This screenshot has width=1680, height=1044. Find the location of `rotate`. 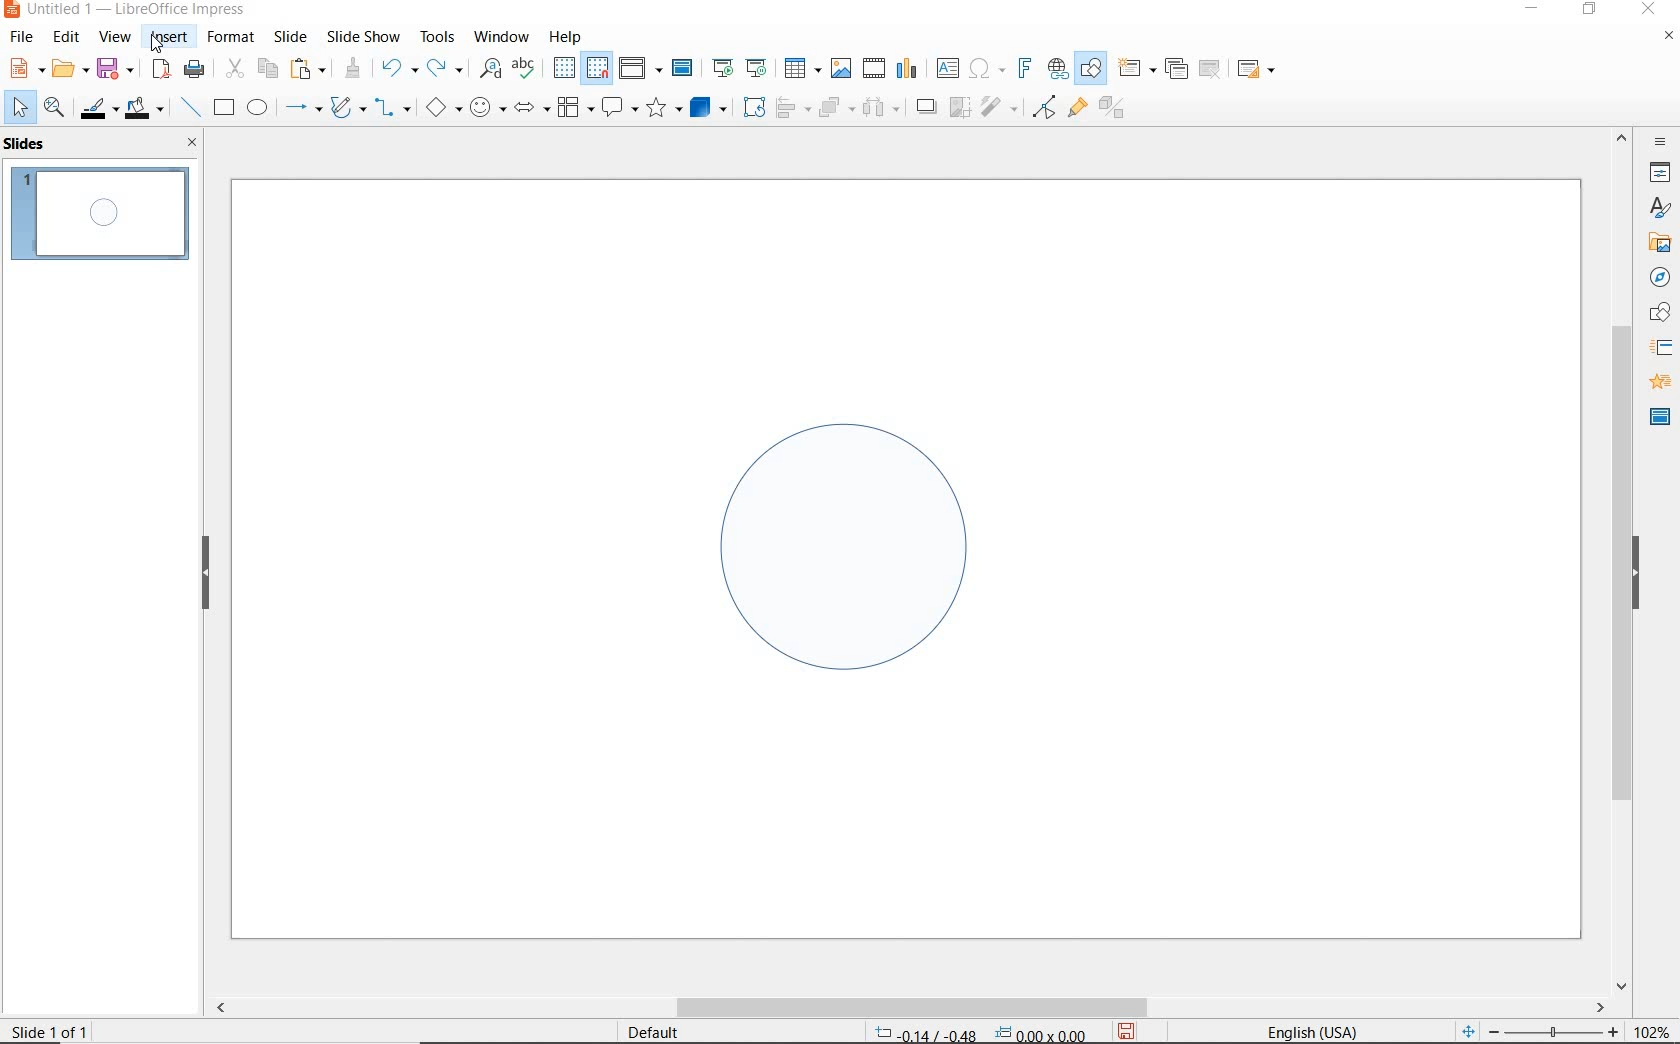

rotate is located at coordinates (751, 106).